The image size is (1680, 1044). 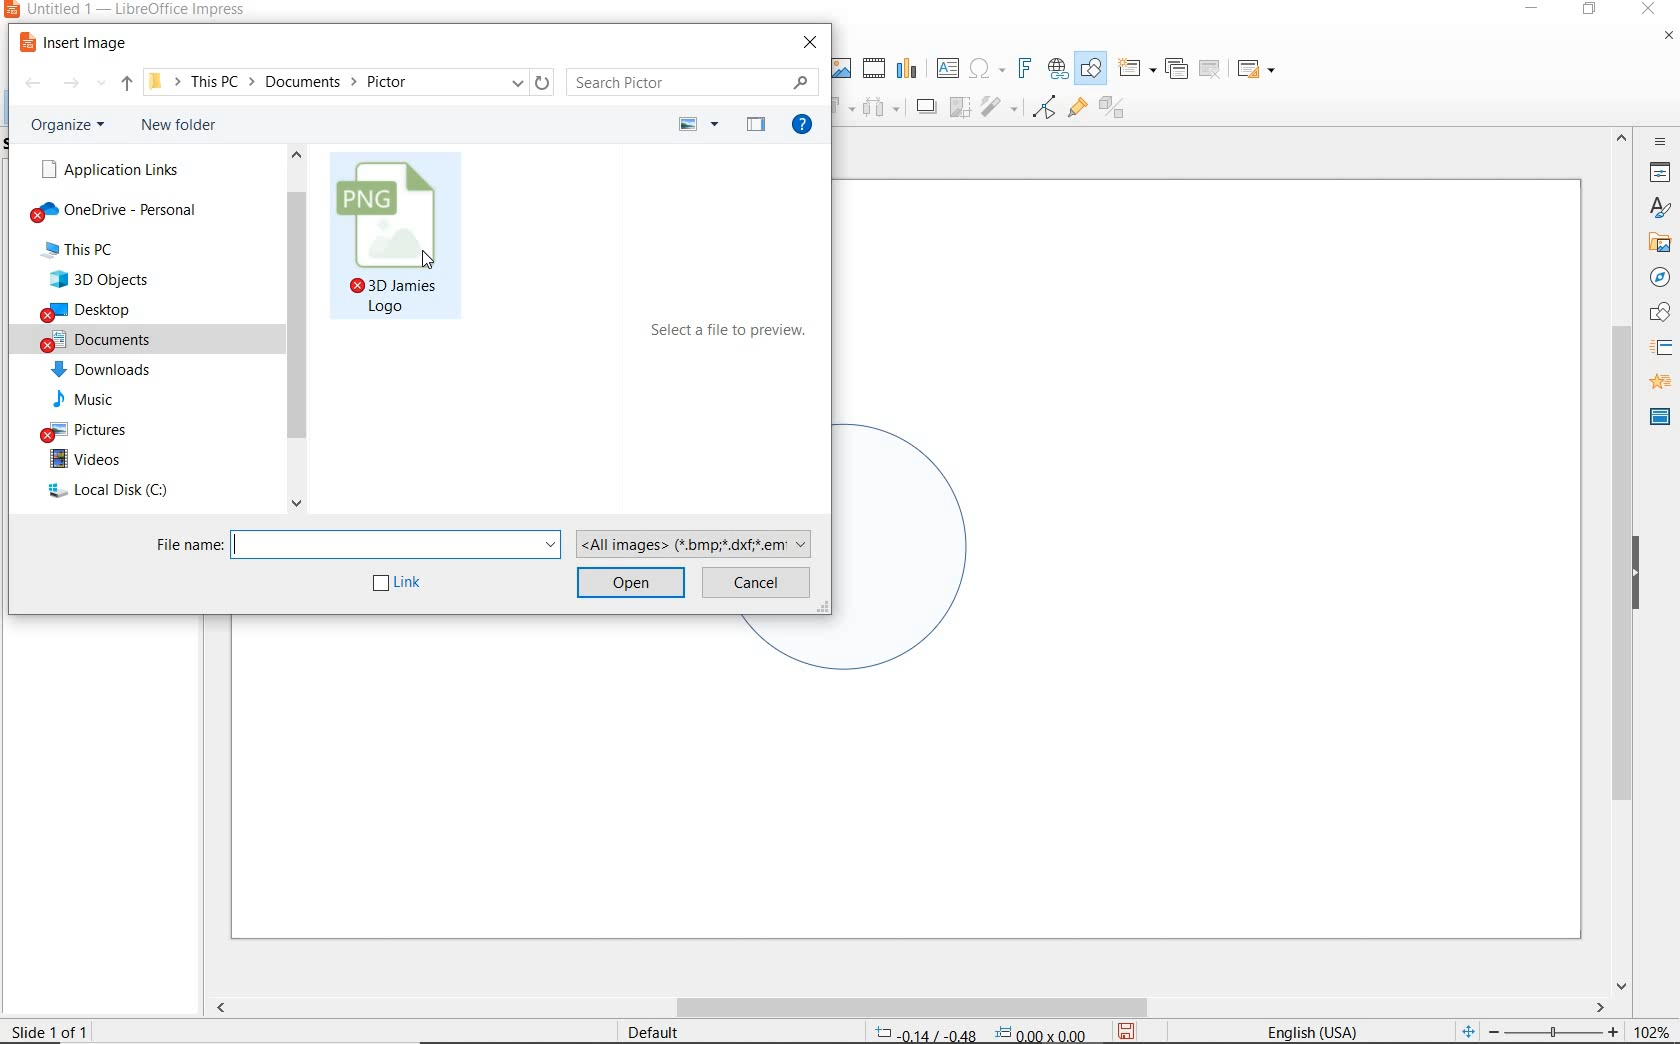 I want to click on LINK, so click(x=399, y=584).